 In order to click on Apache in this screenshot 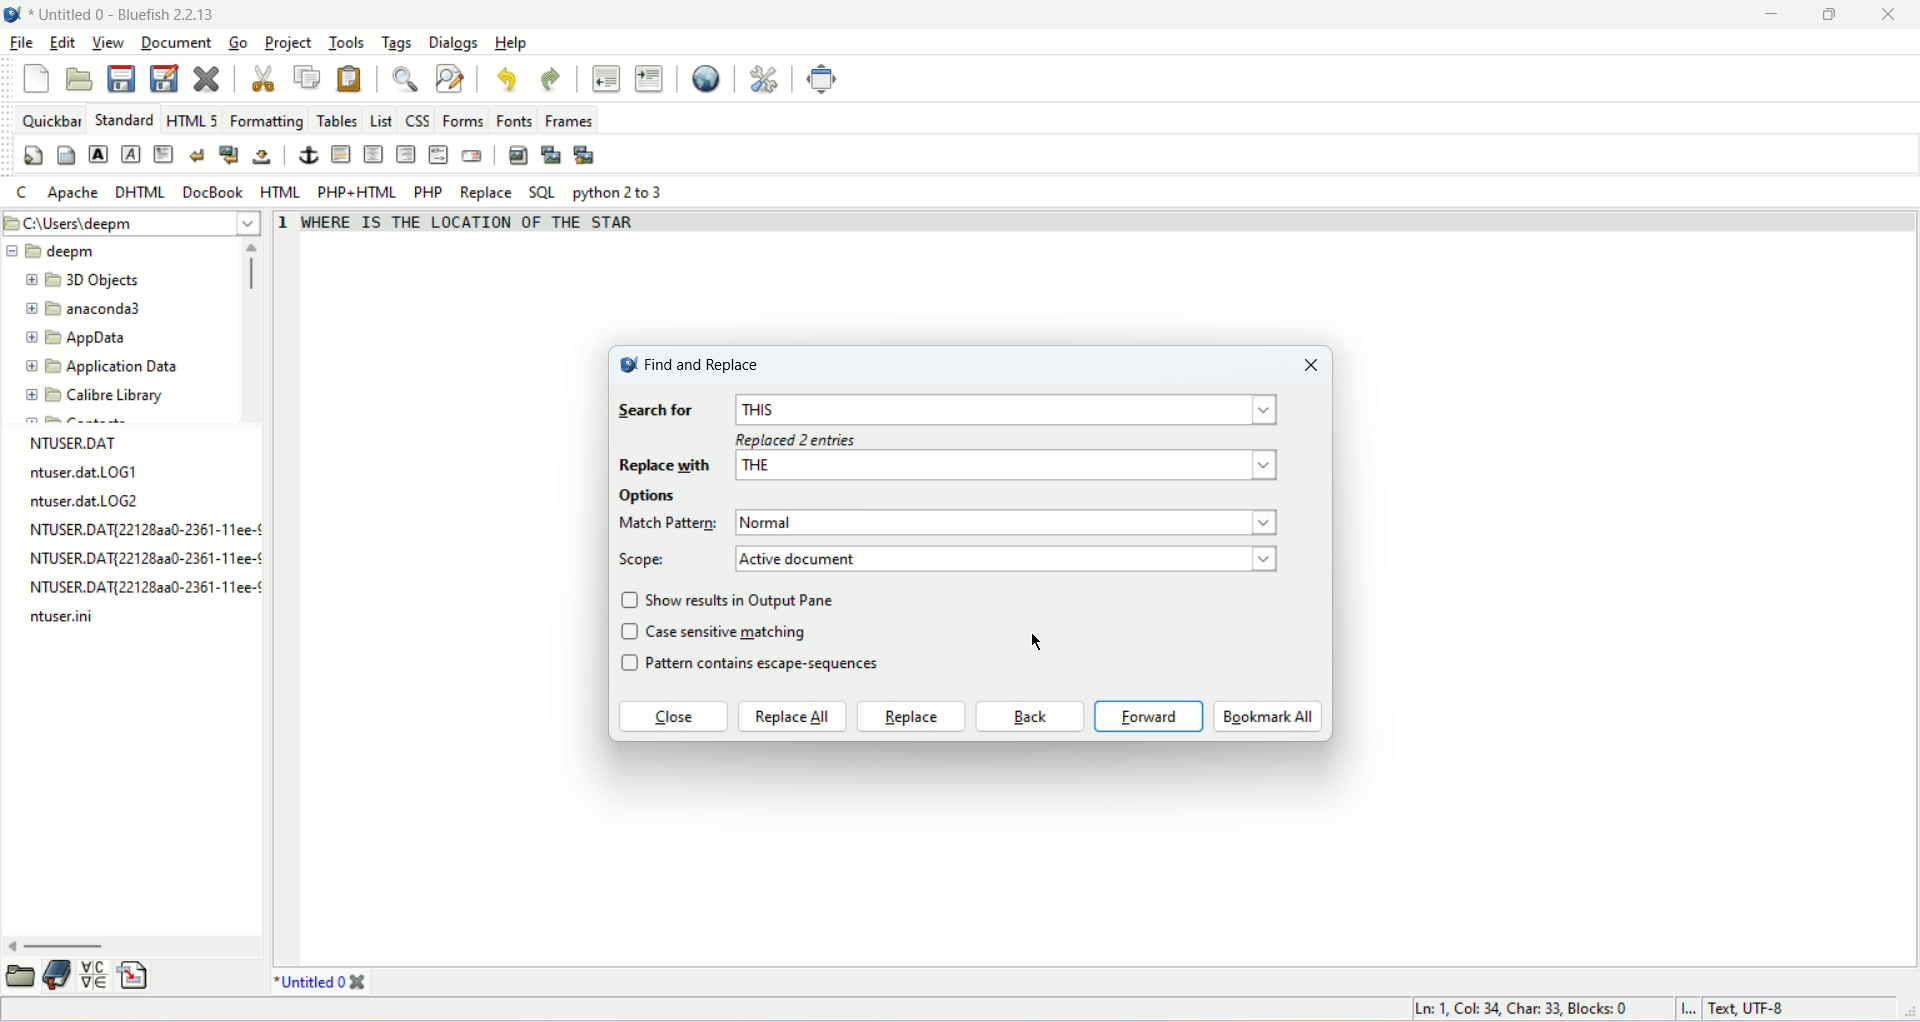, I will do `click(70, 193)`.